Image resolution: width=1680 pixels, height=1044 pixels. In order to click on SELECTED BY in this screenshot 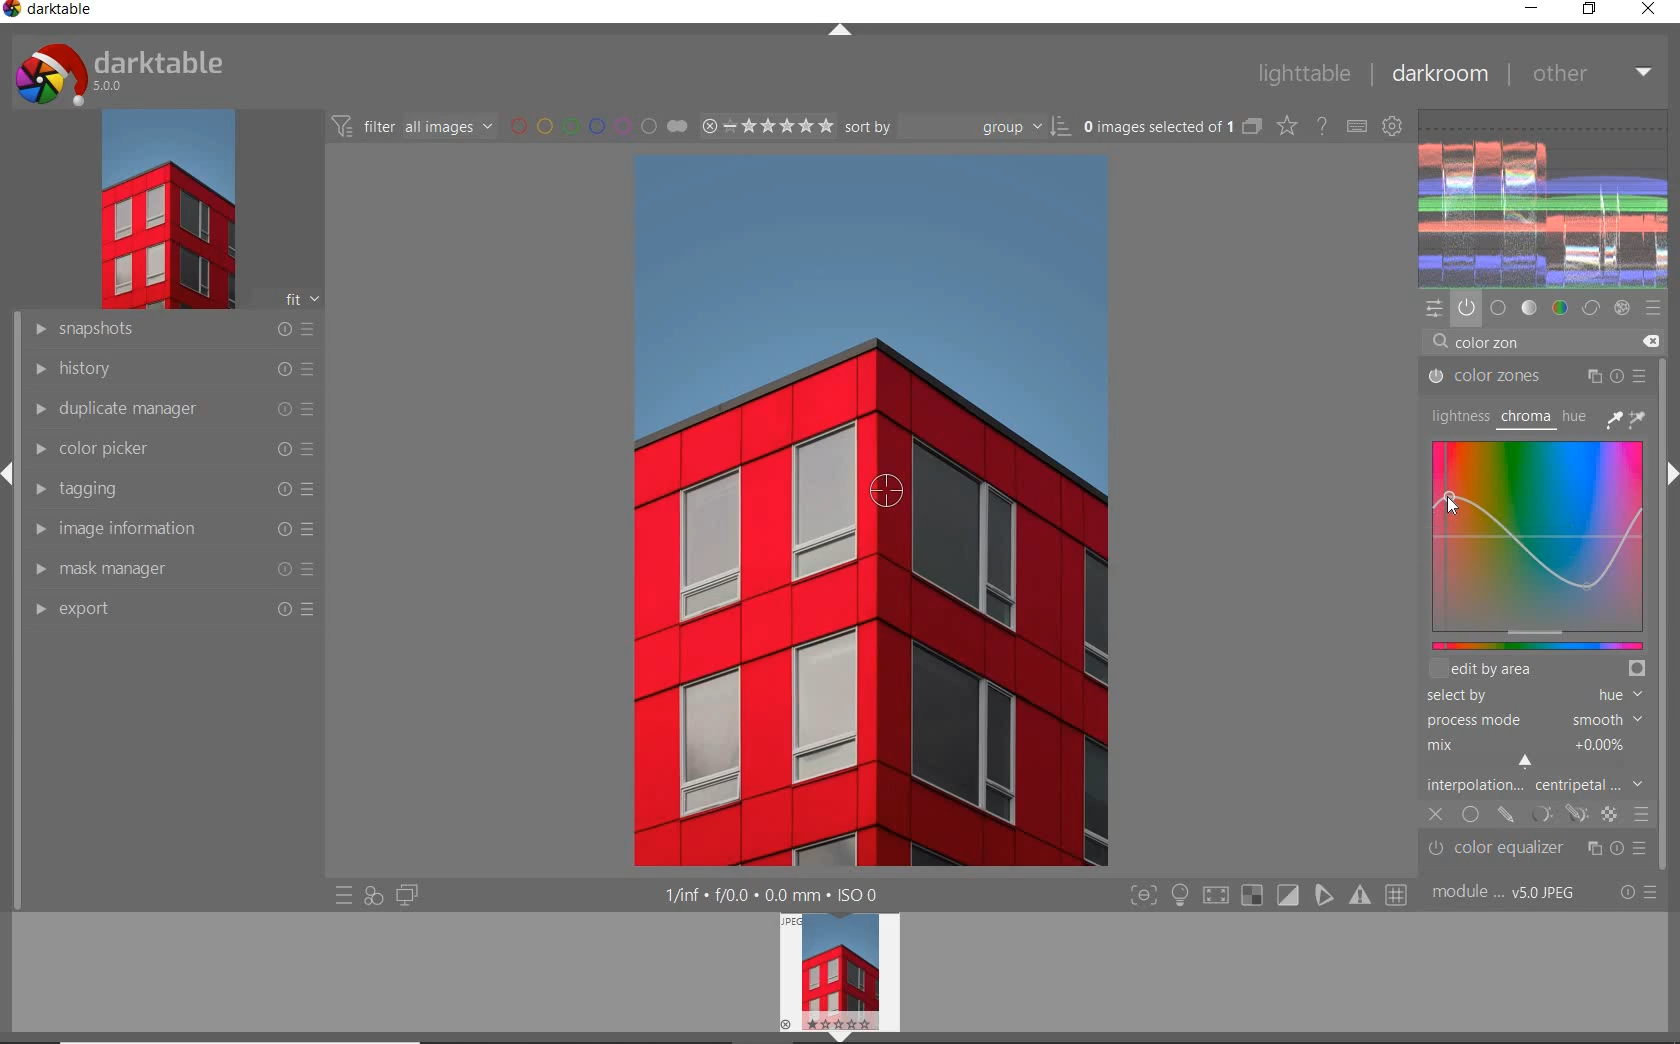, I will do `click(1529, 697)`.